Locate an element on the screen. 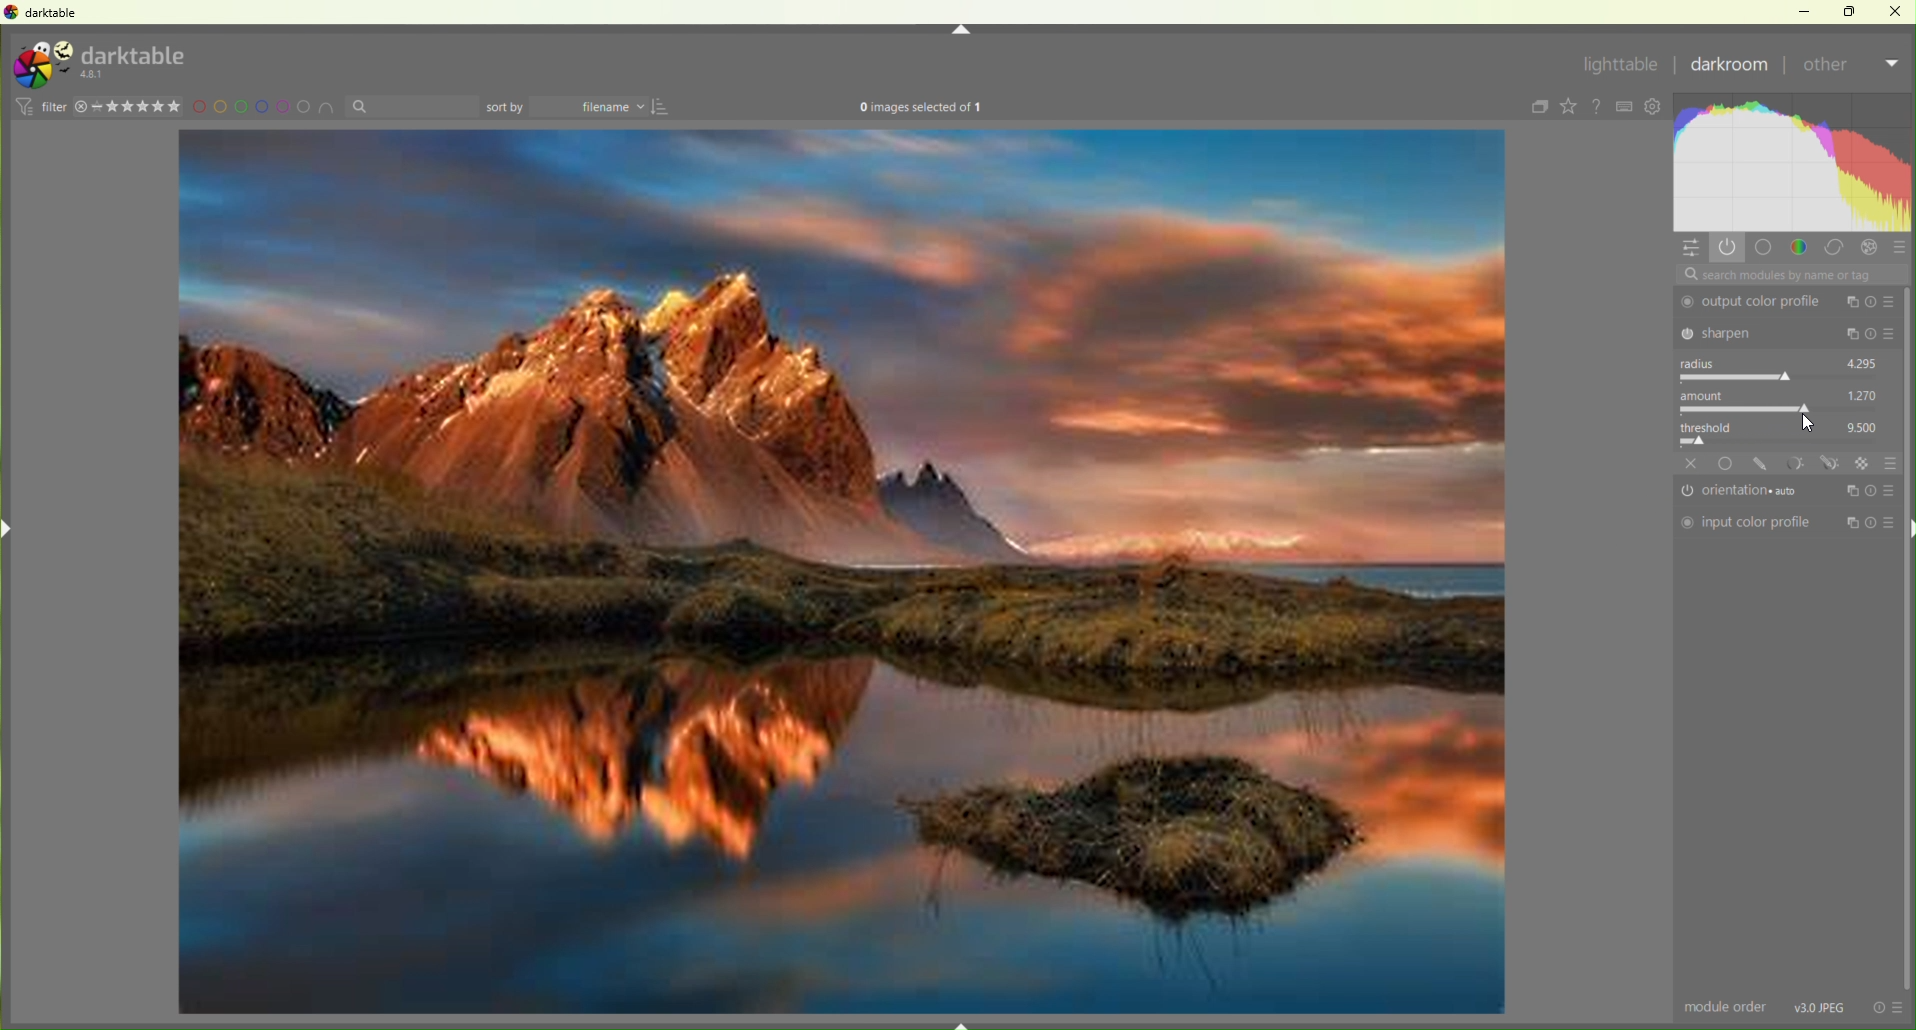 The height and width of the screenshot is (1030, 1916). Effects is located at coordinates (1872, 248).